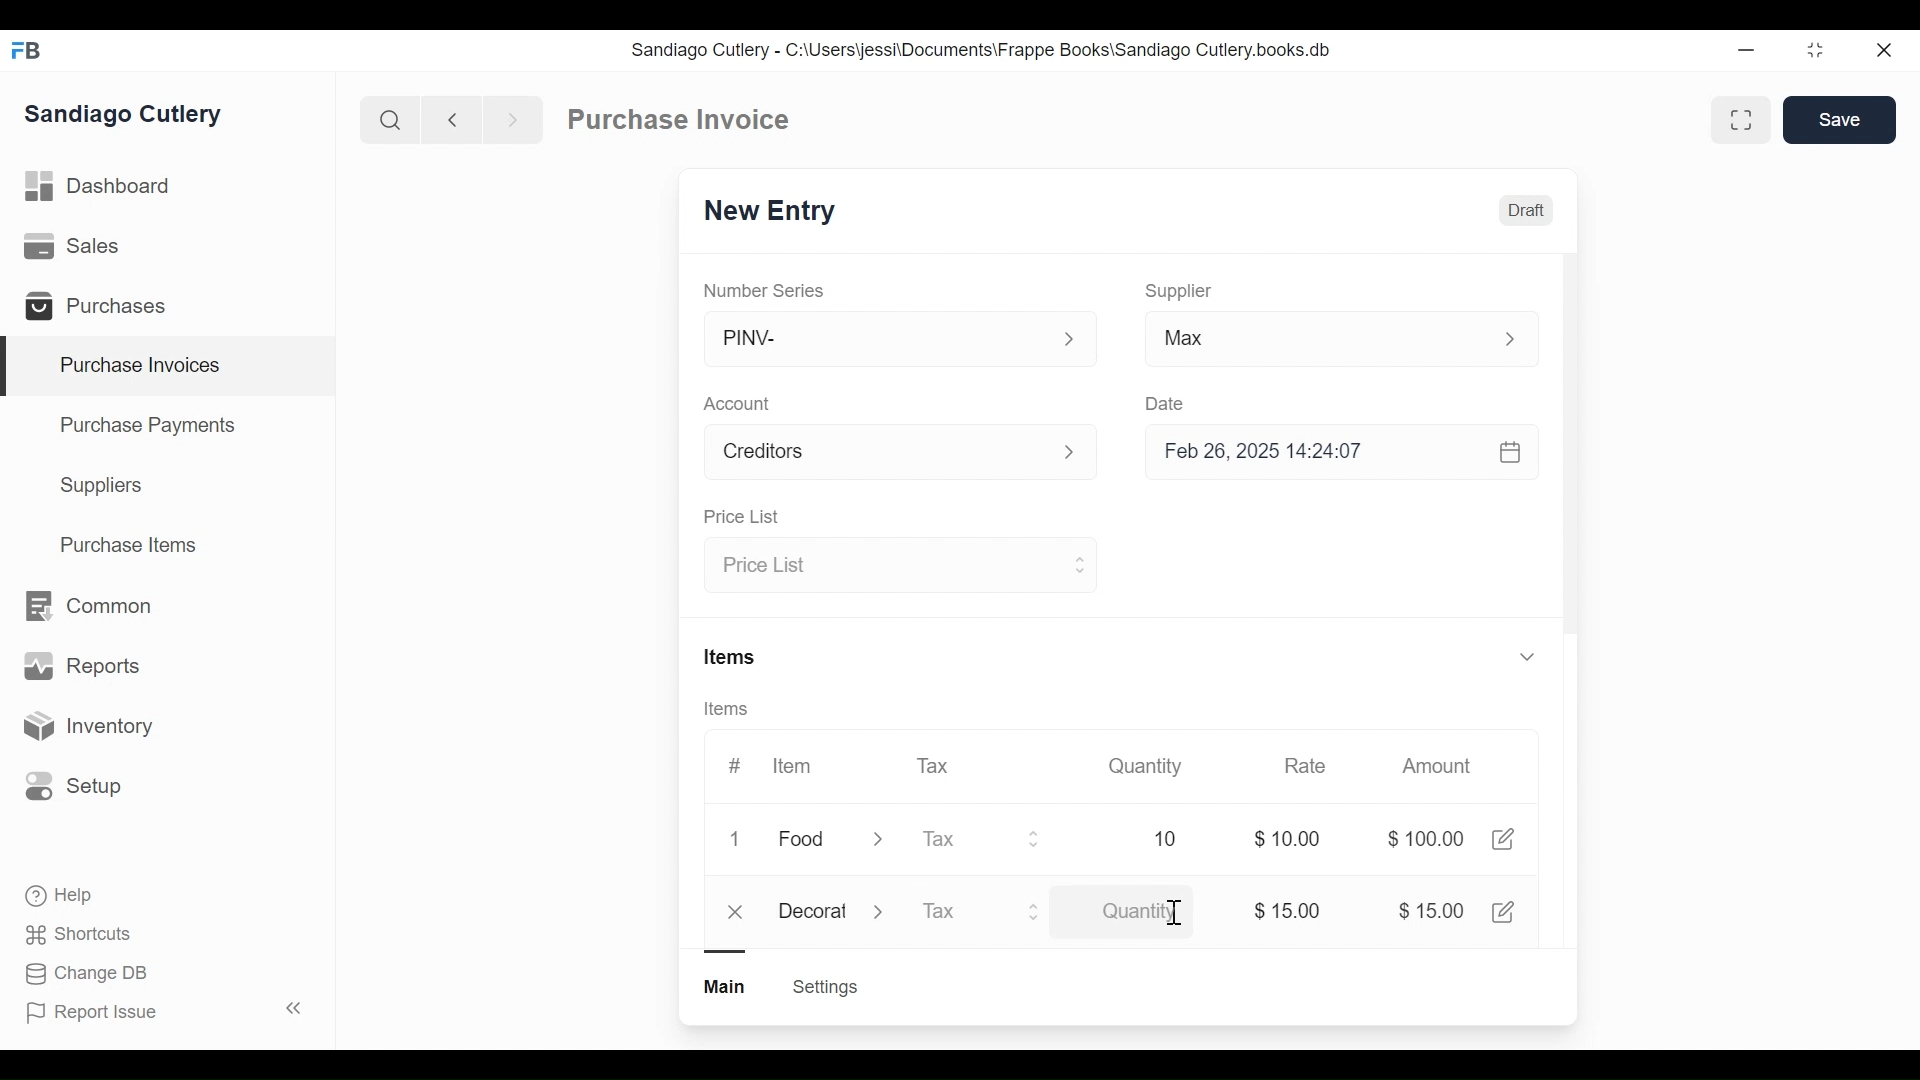  What do you see at coordinates (1142, 839) in the screenshot?
I see `10` at bounding box center [1142, 839].